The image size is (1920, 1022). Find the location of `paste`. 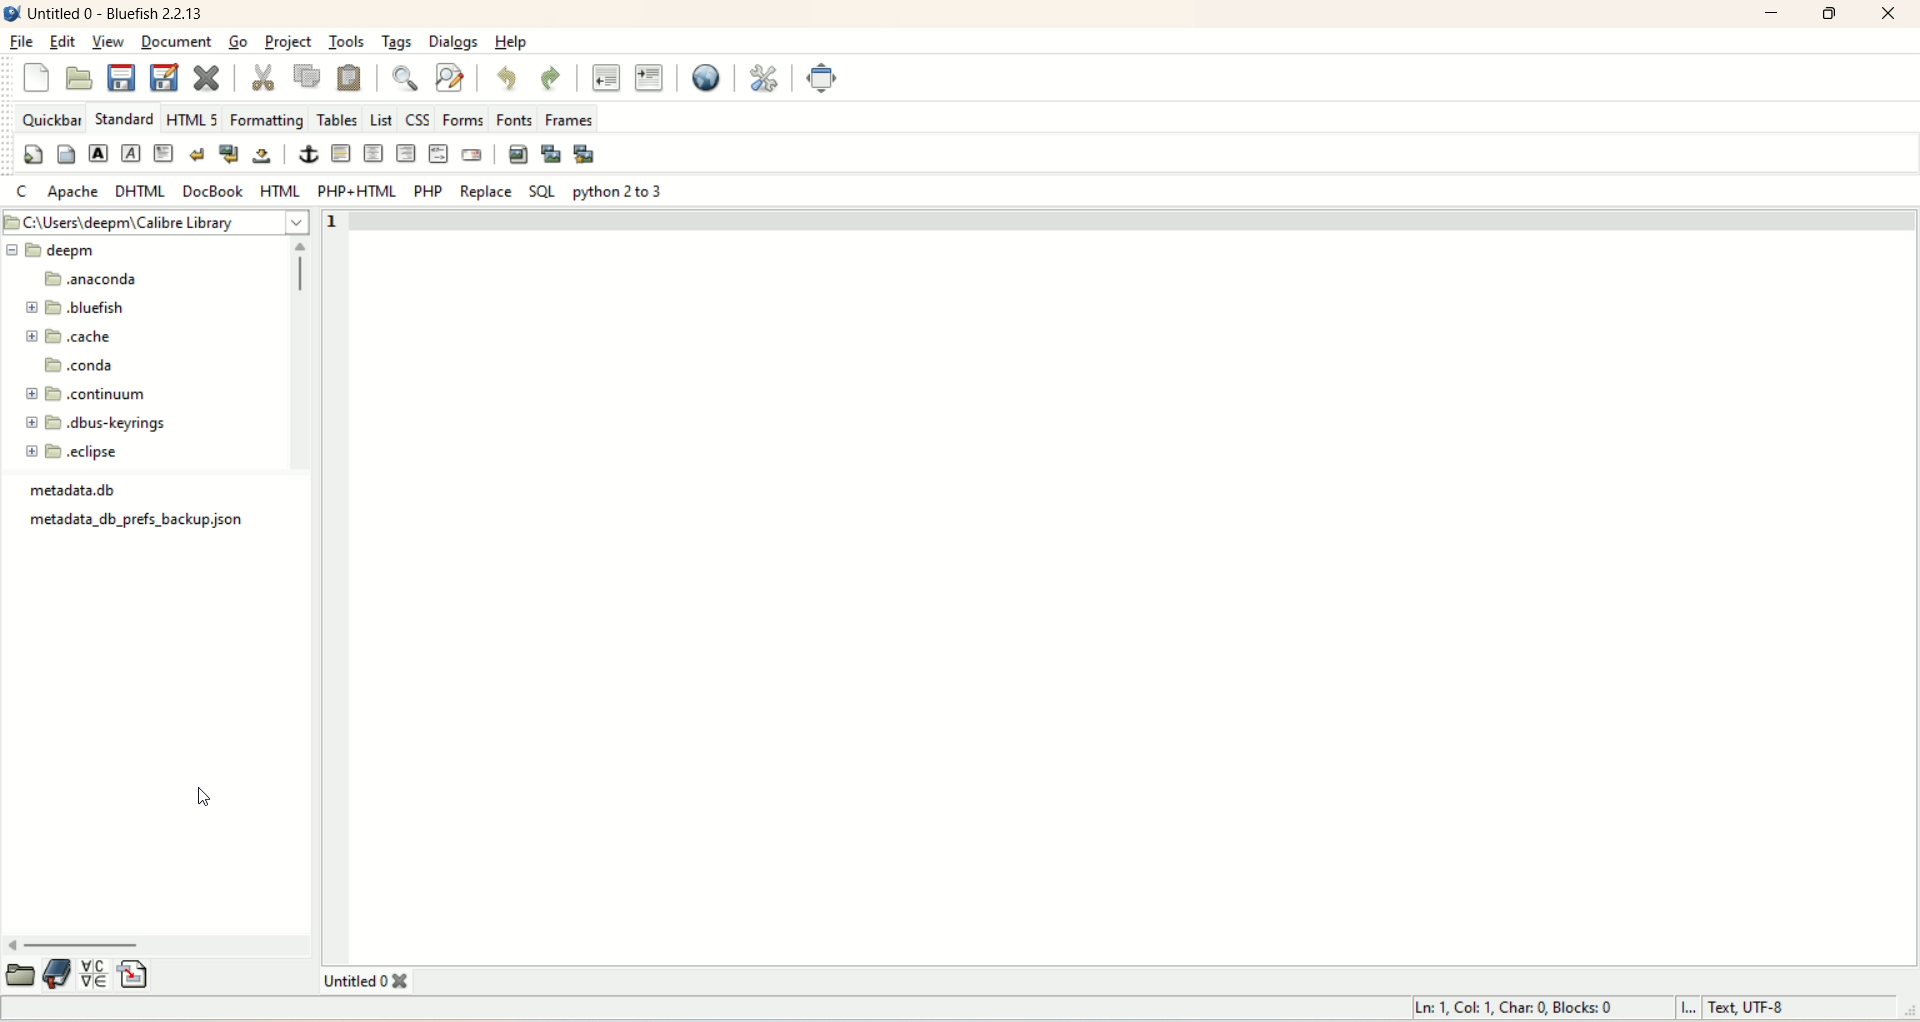

paste is located at coordinates (351, 79).